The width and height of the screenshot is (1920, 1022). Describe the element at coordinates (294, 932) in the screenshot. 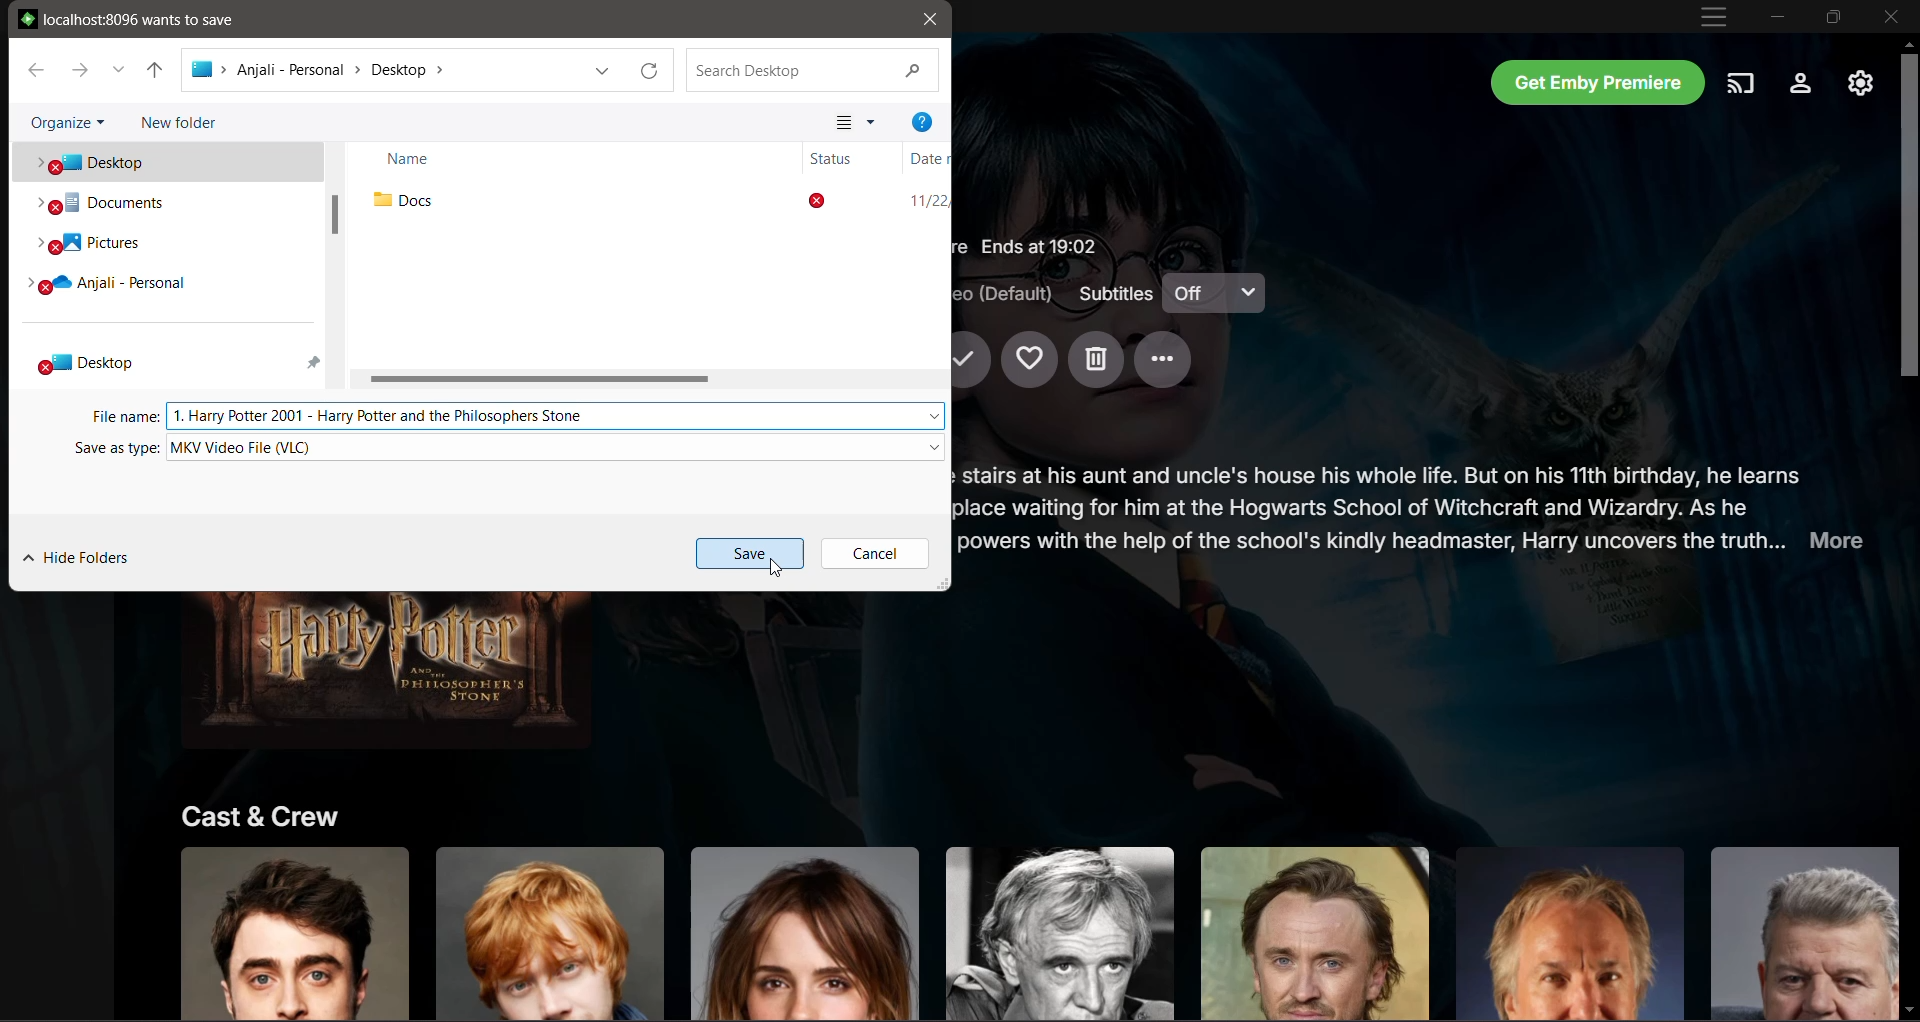

I see `Click to know more about actor` at that location.